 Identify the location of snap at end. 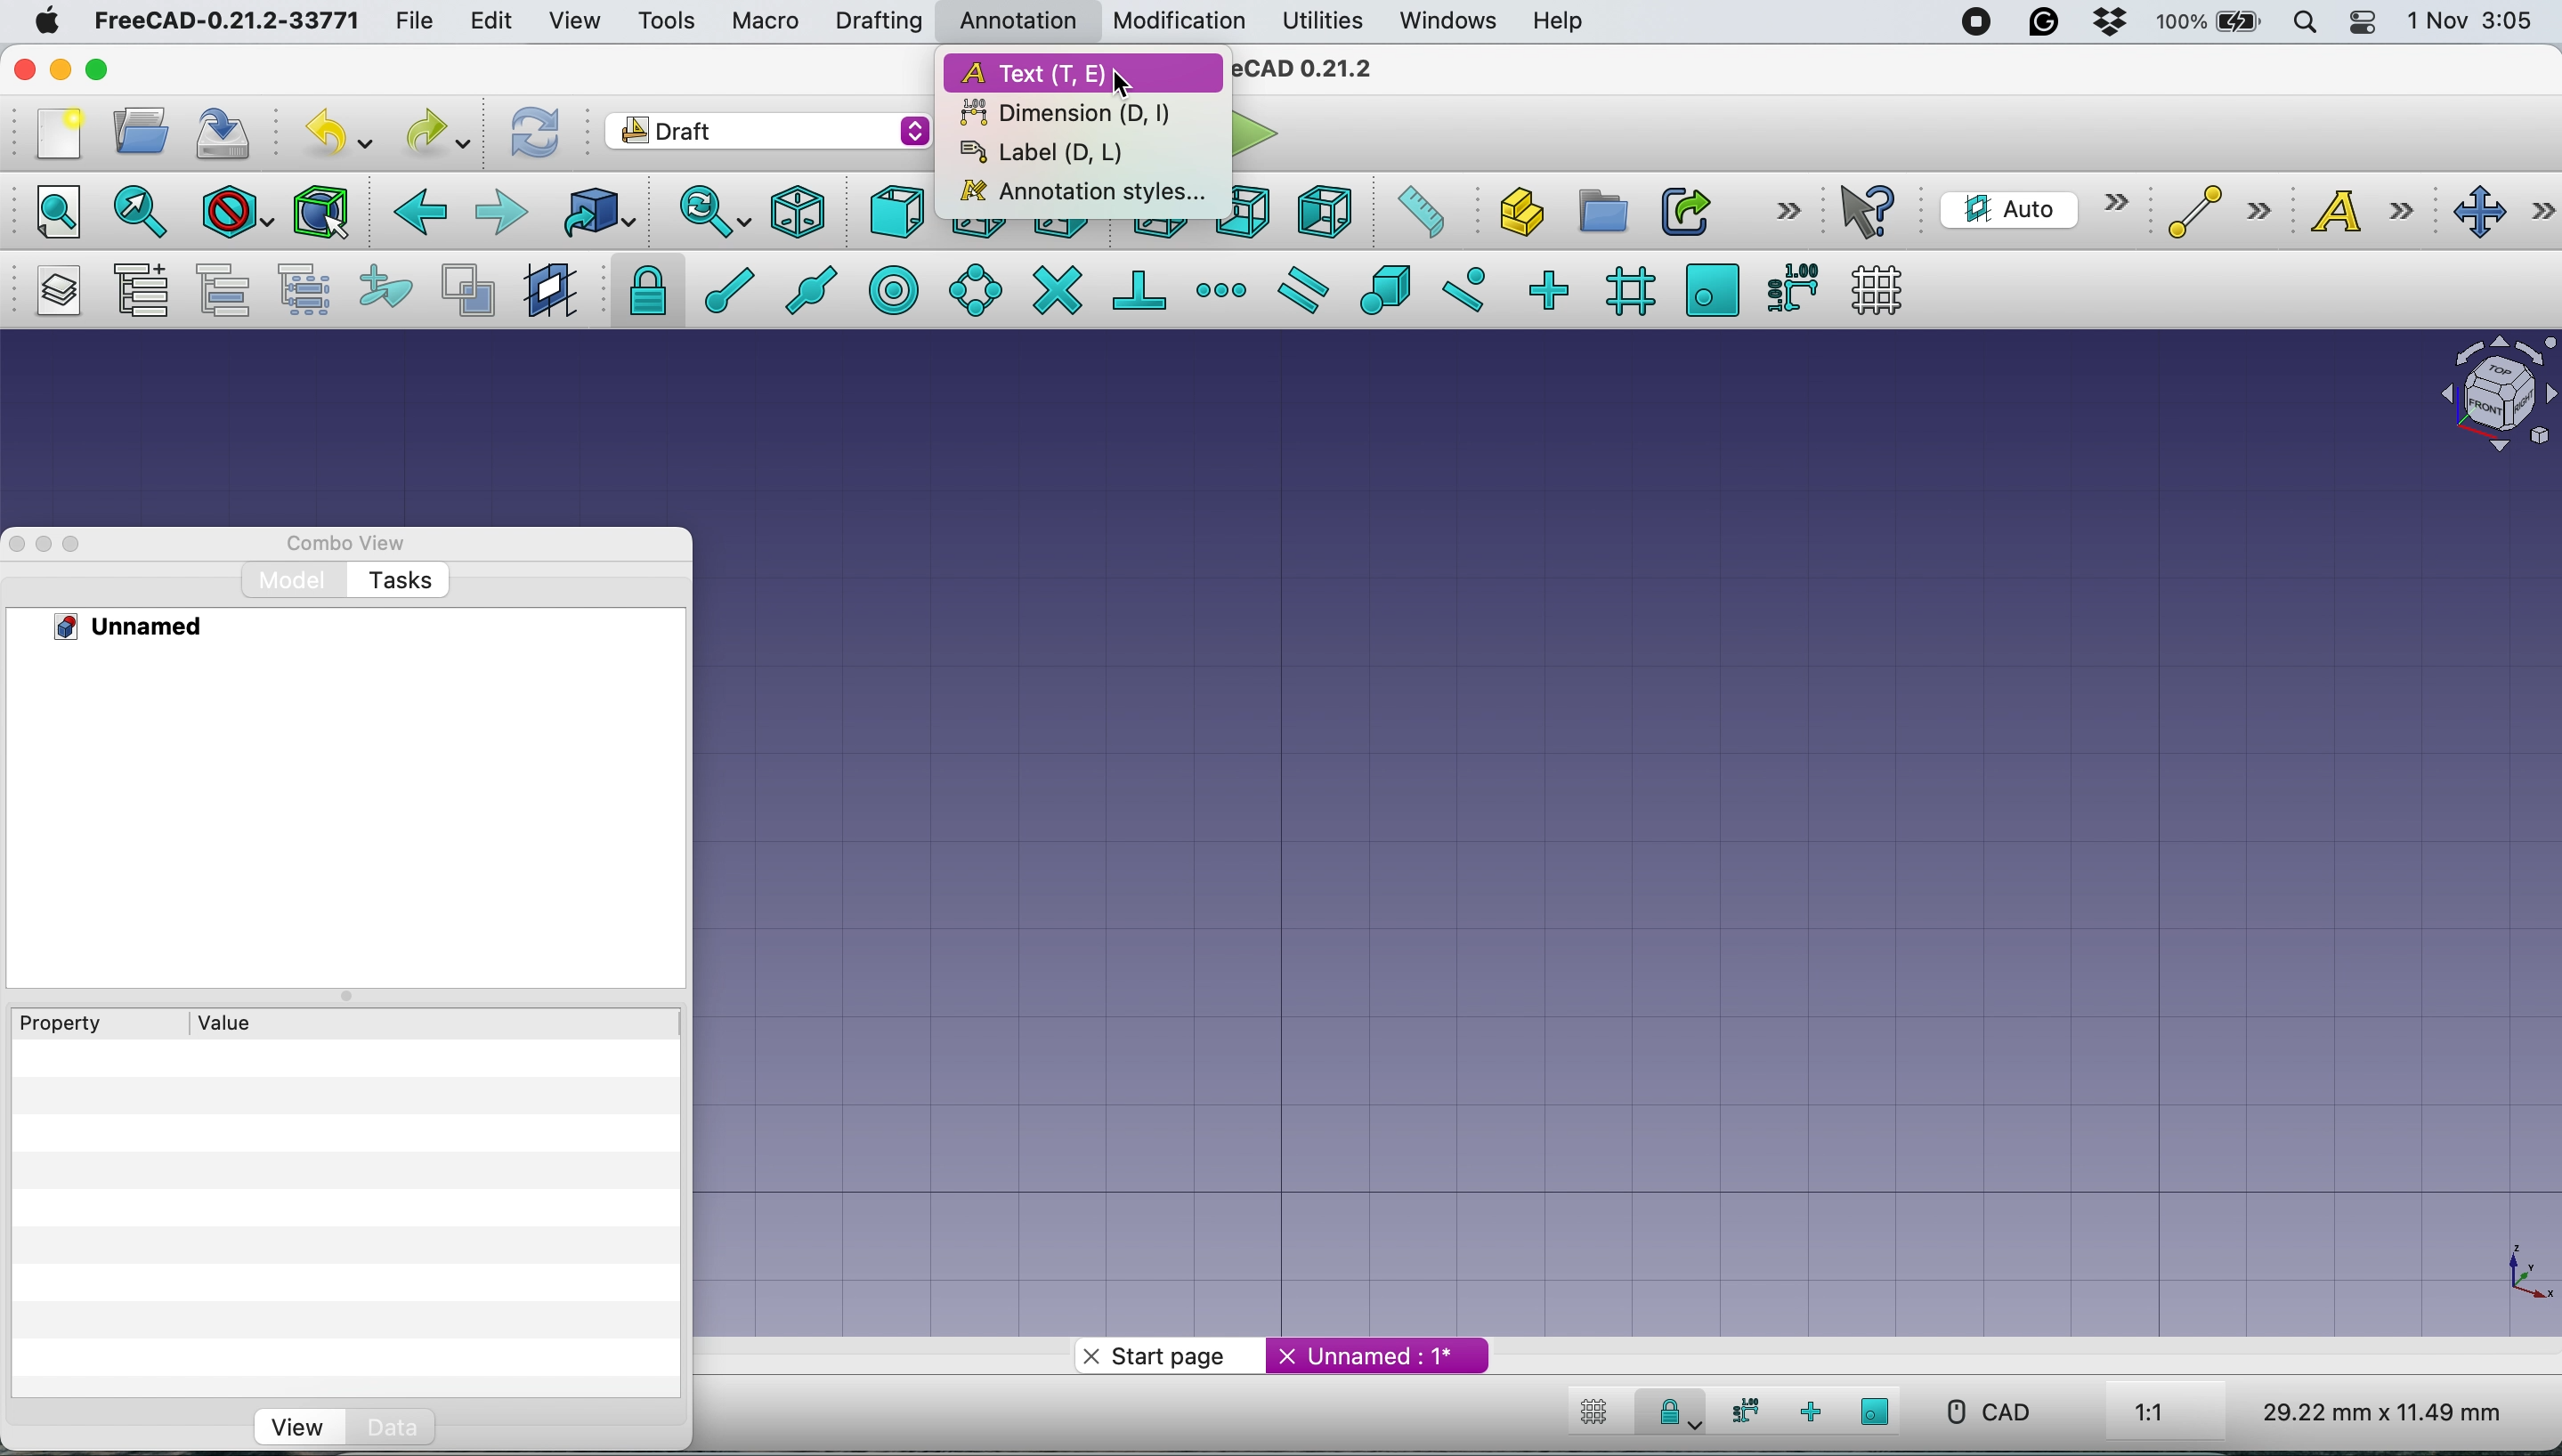
(721, 292).